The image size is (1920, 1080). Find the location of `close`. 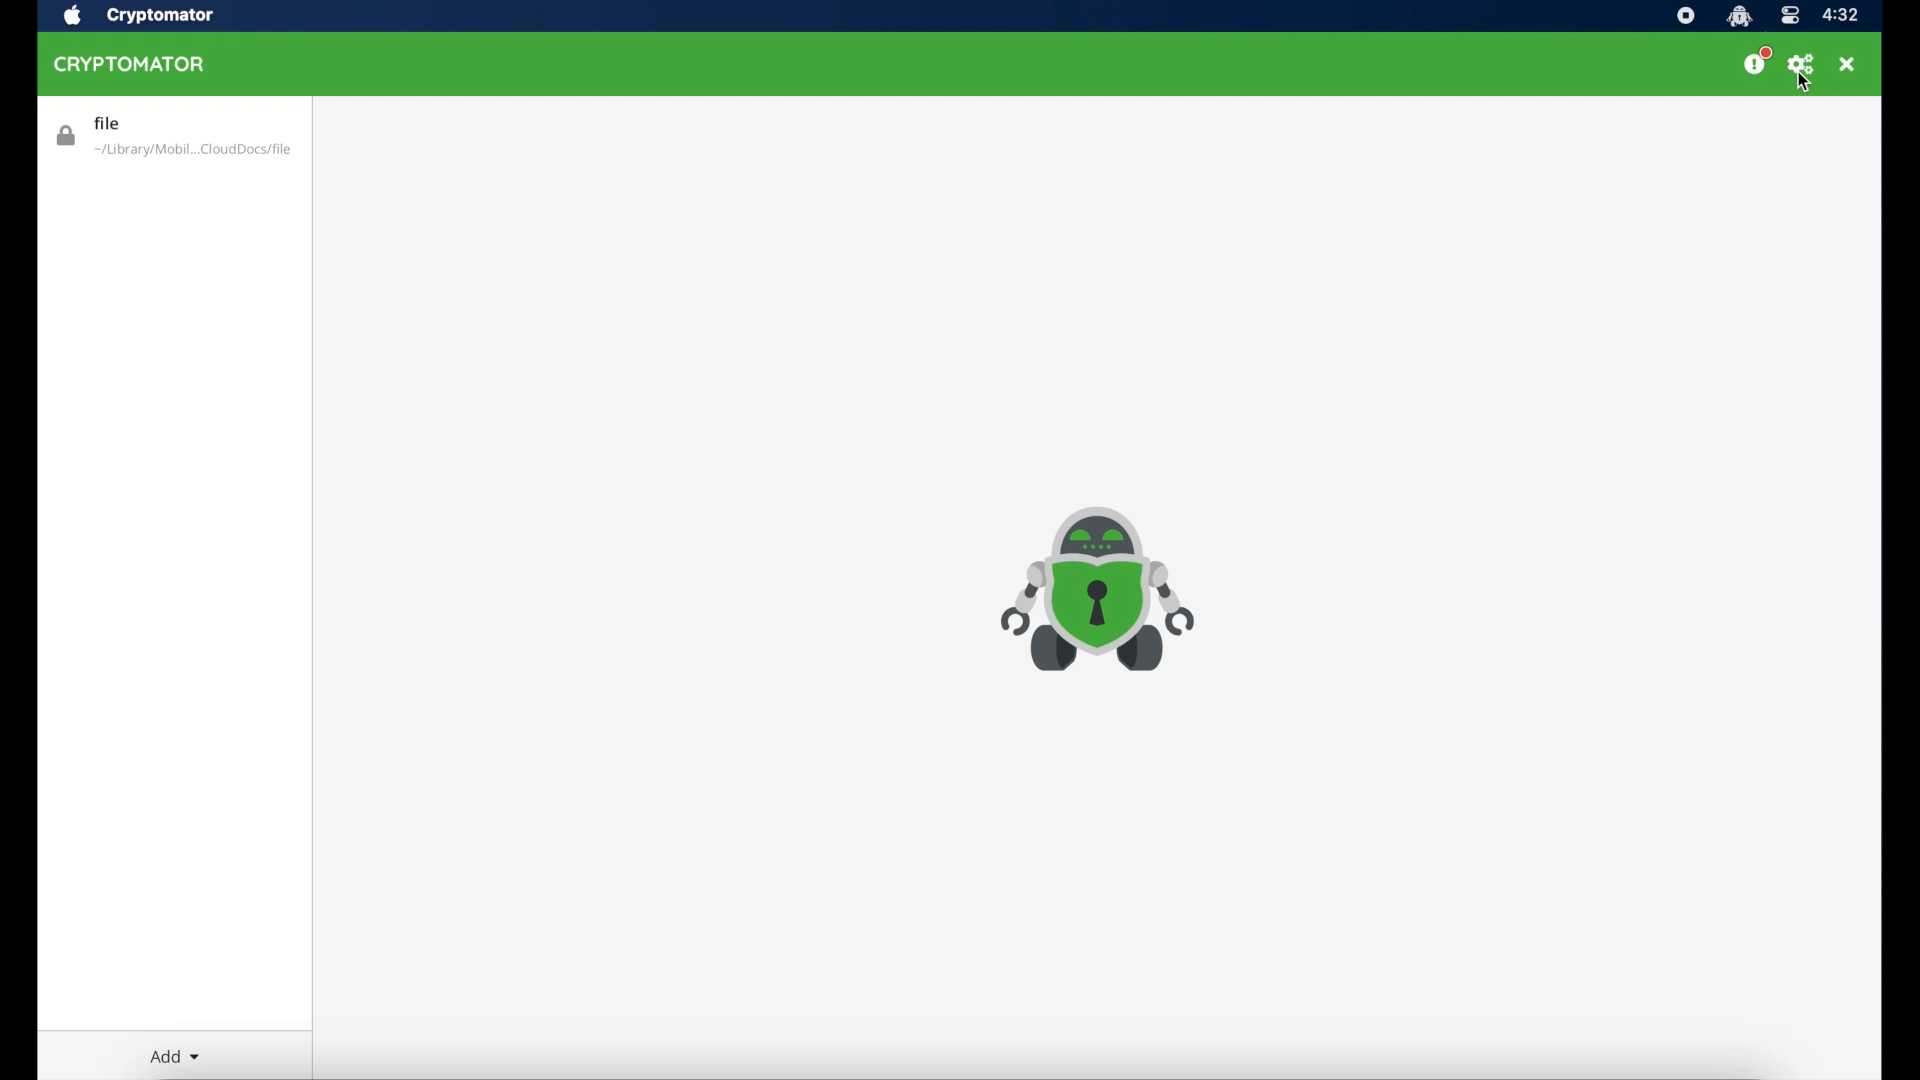

close is located at coordinates (1847, 65).